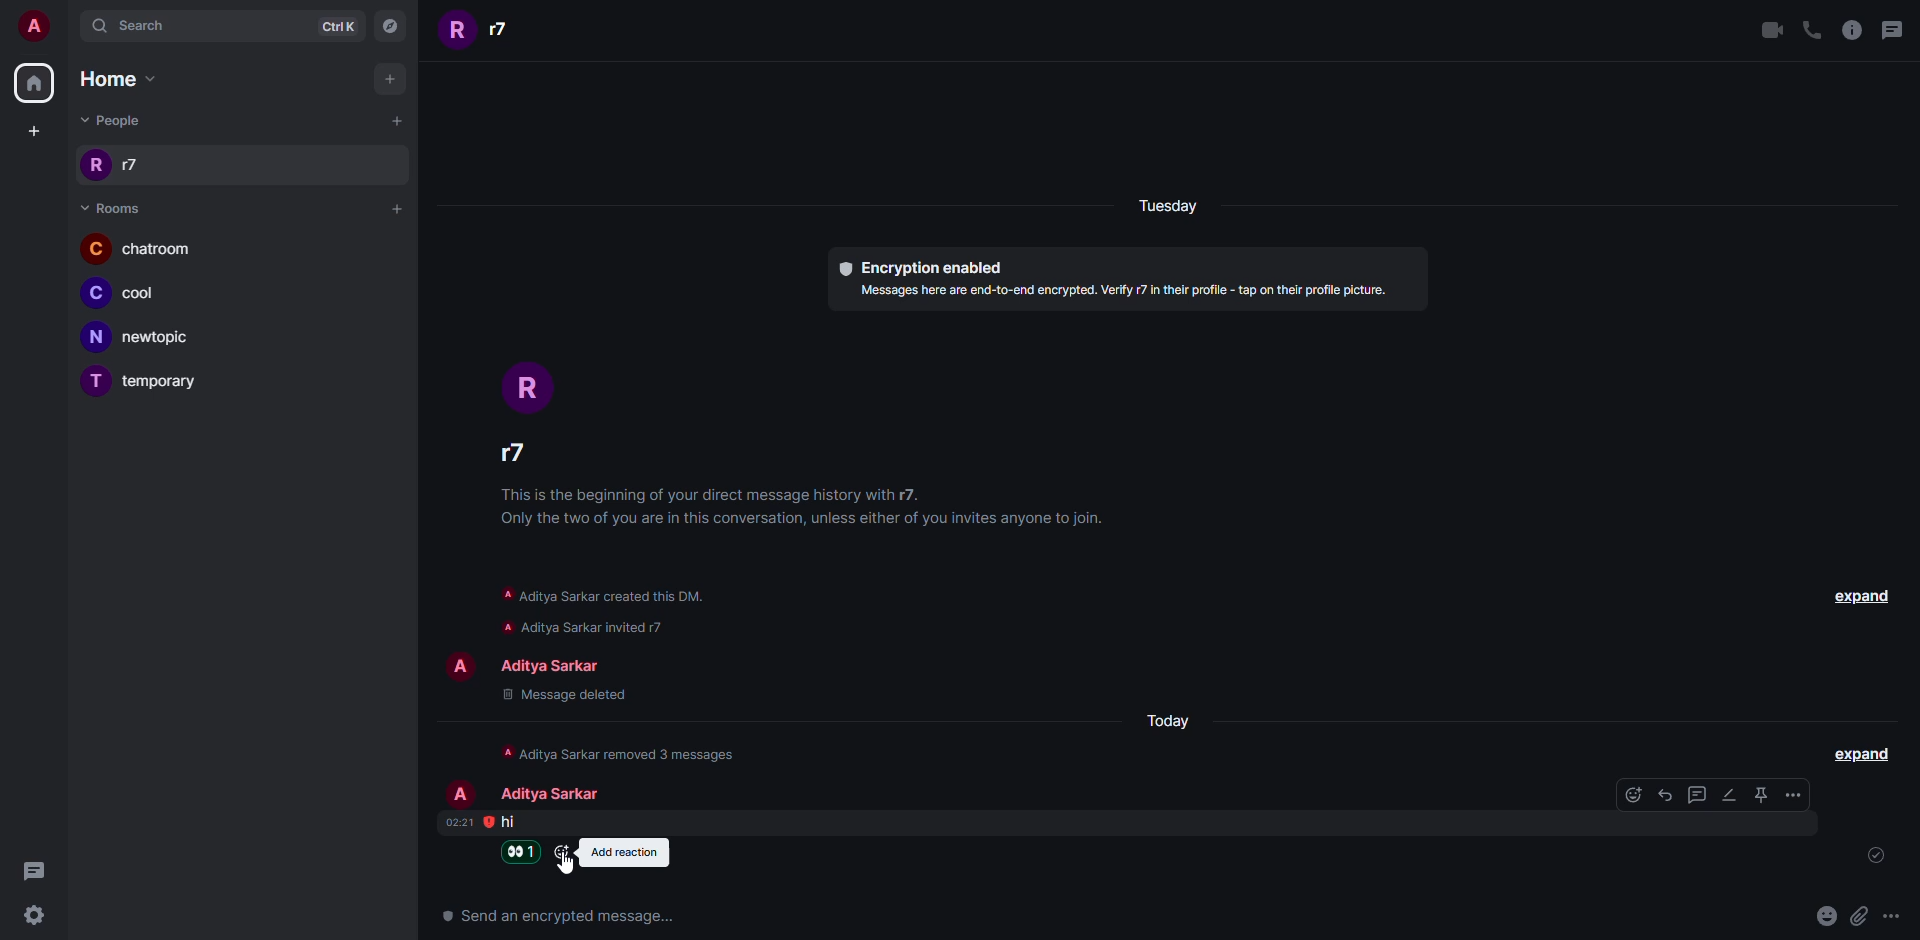  Describe the element at coordinates (516, 451) in the screenshot. I see `people` at that location.